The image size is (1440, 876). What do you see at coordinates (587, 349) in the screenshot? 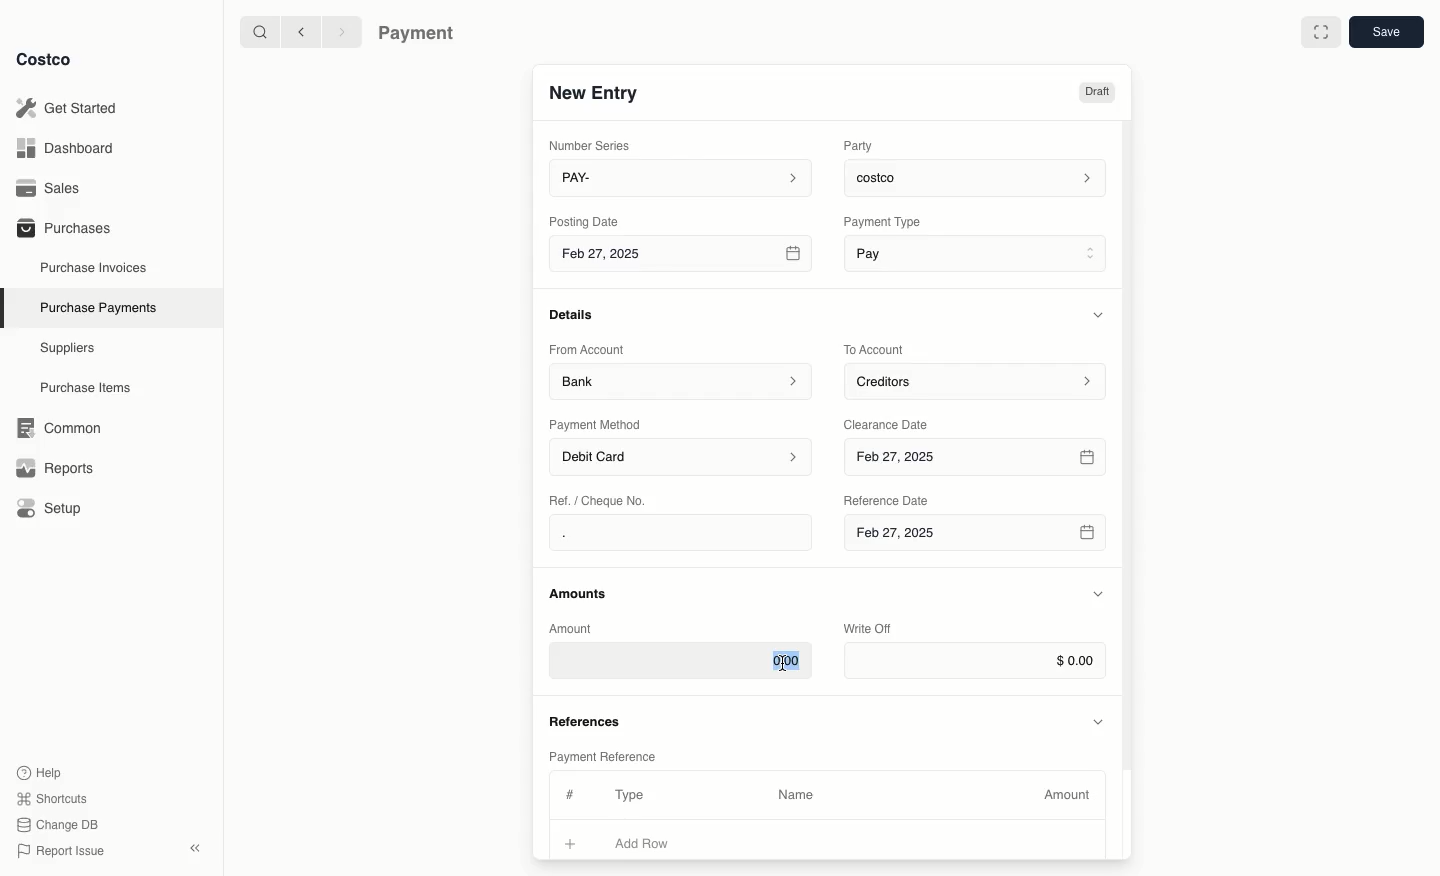
I see `From Account` at bounding box center [587, 349].